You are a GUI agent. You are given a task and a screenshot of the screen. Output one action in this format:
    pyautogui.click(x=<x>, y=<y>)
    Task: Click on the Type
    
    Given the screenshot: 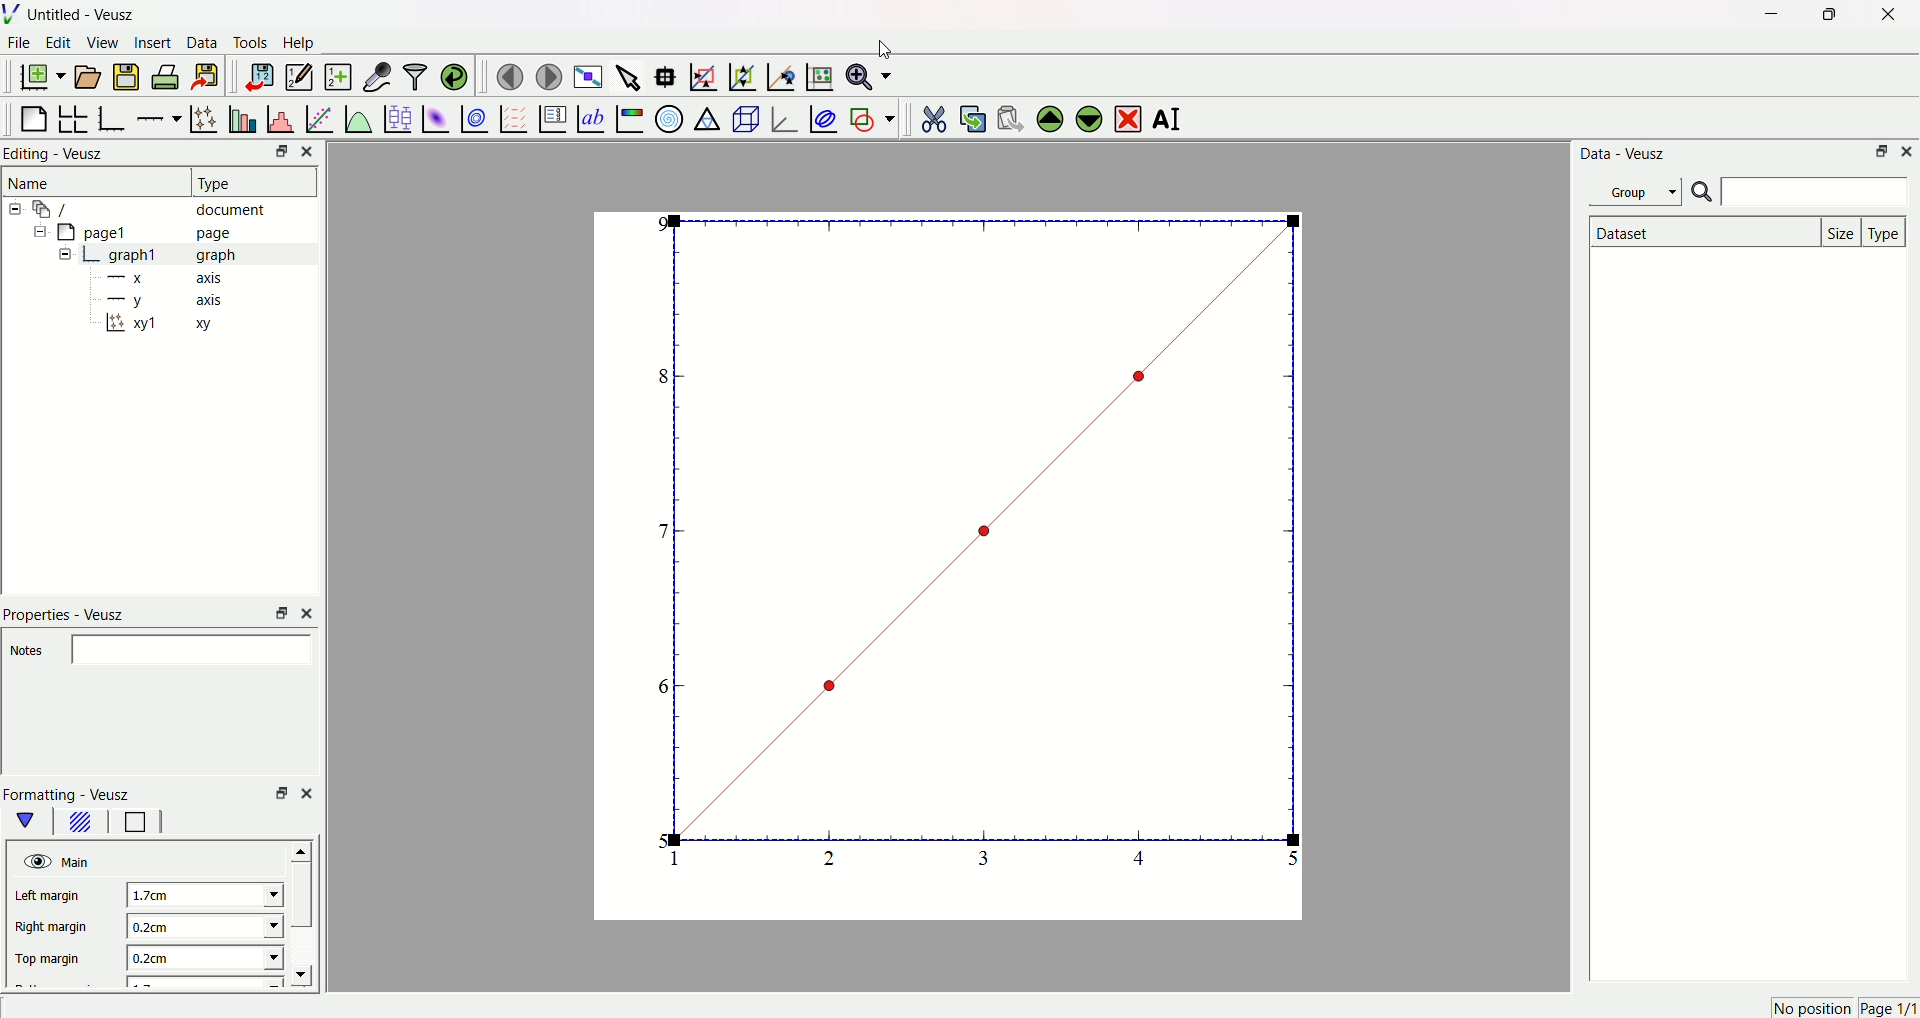 What is the action you would take?
    pyautogui.click(x=1886, y=231)
    